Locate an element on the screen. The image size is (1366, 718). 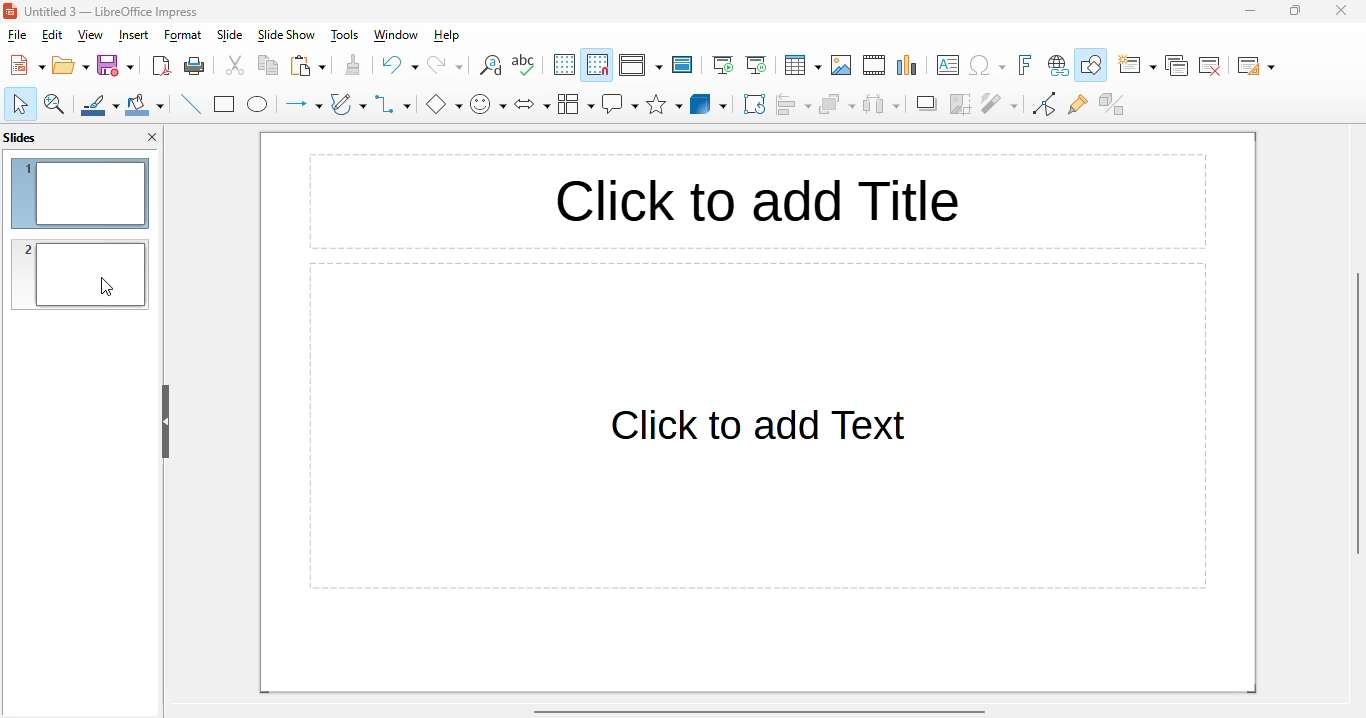
insert audio or video is located at coordinates (875, 65).